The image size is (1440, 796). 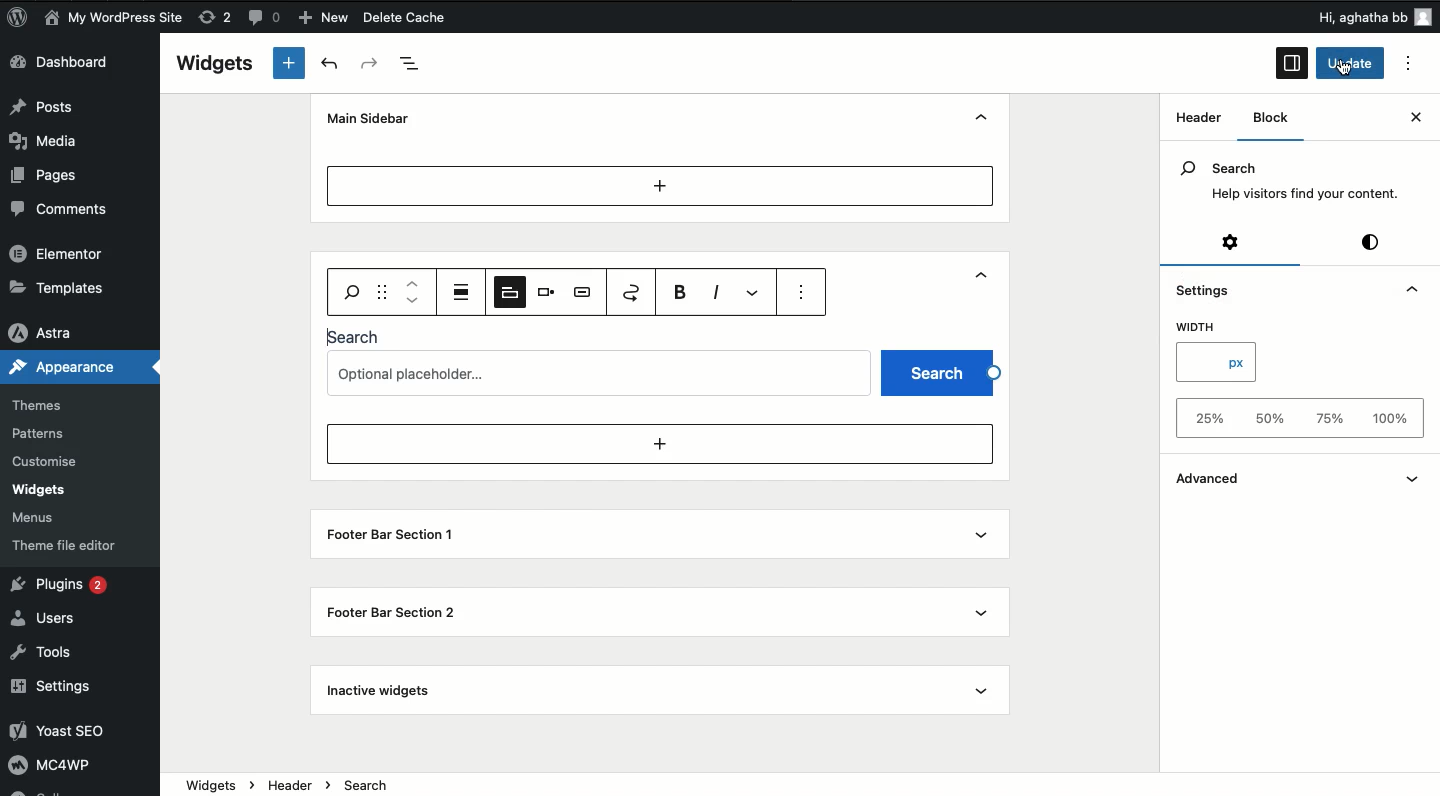 What do you see at coordinates (24, 20) in the screenshot?
I see `logo` at bounding box center [24, 20].